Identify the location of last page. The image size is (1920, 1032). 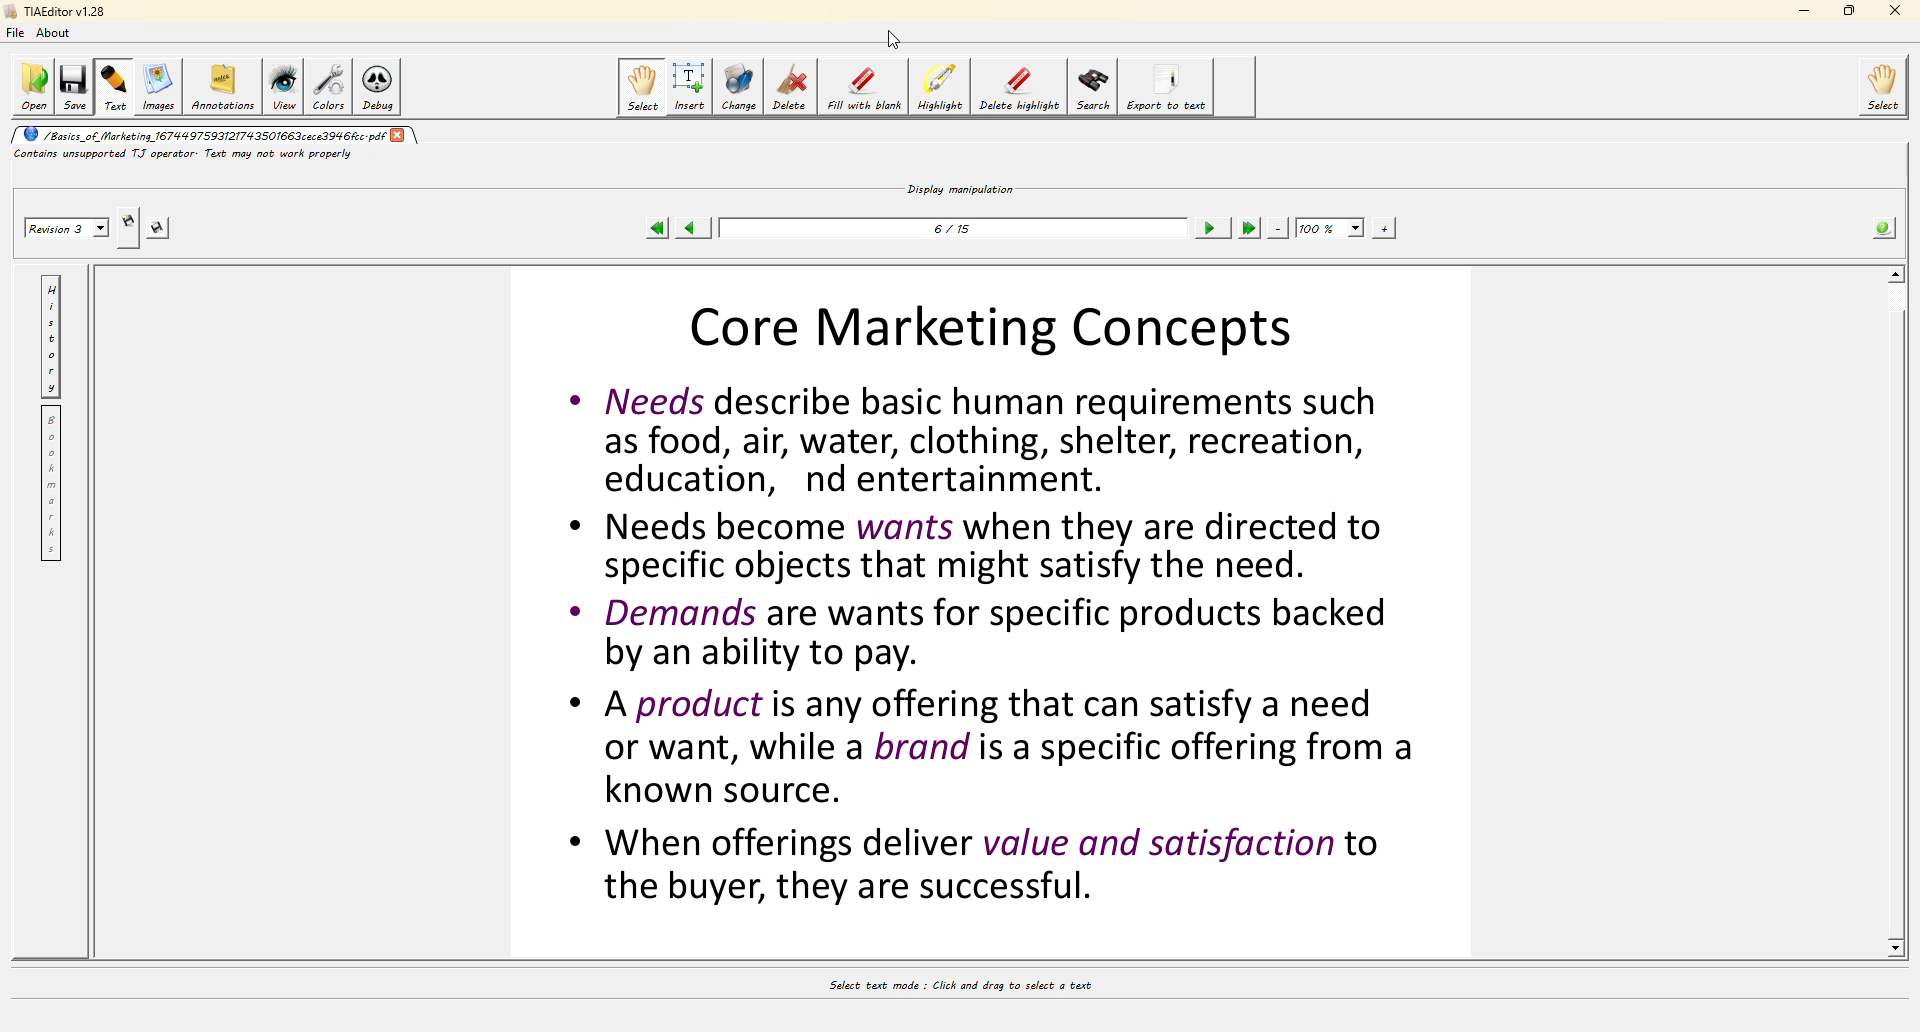
(1250, 227).